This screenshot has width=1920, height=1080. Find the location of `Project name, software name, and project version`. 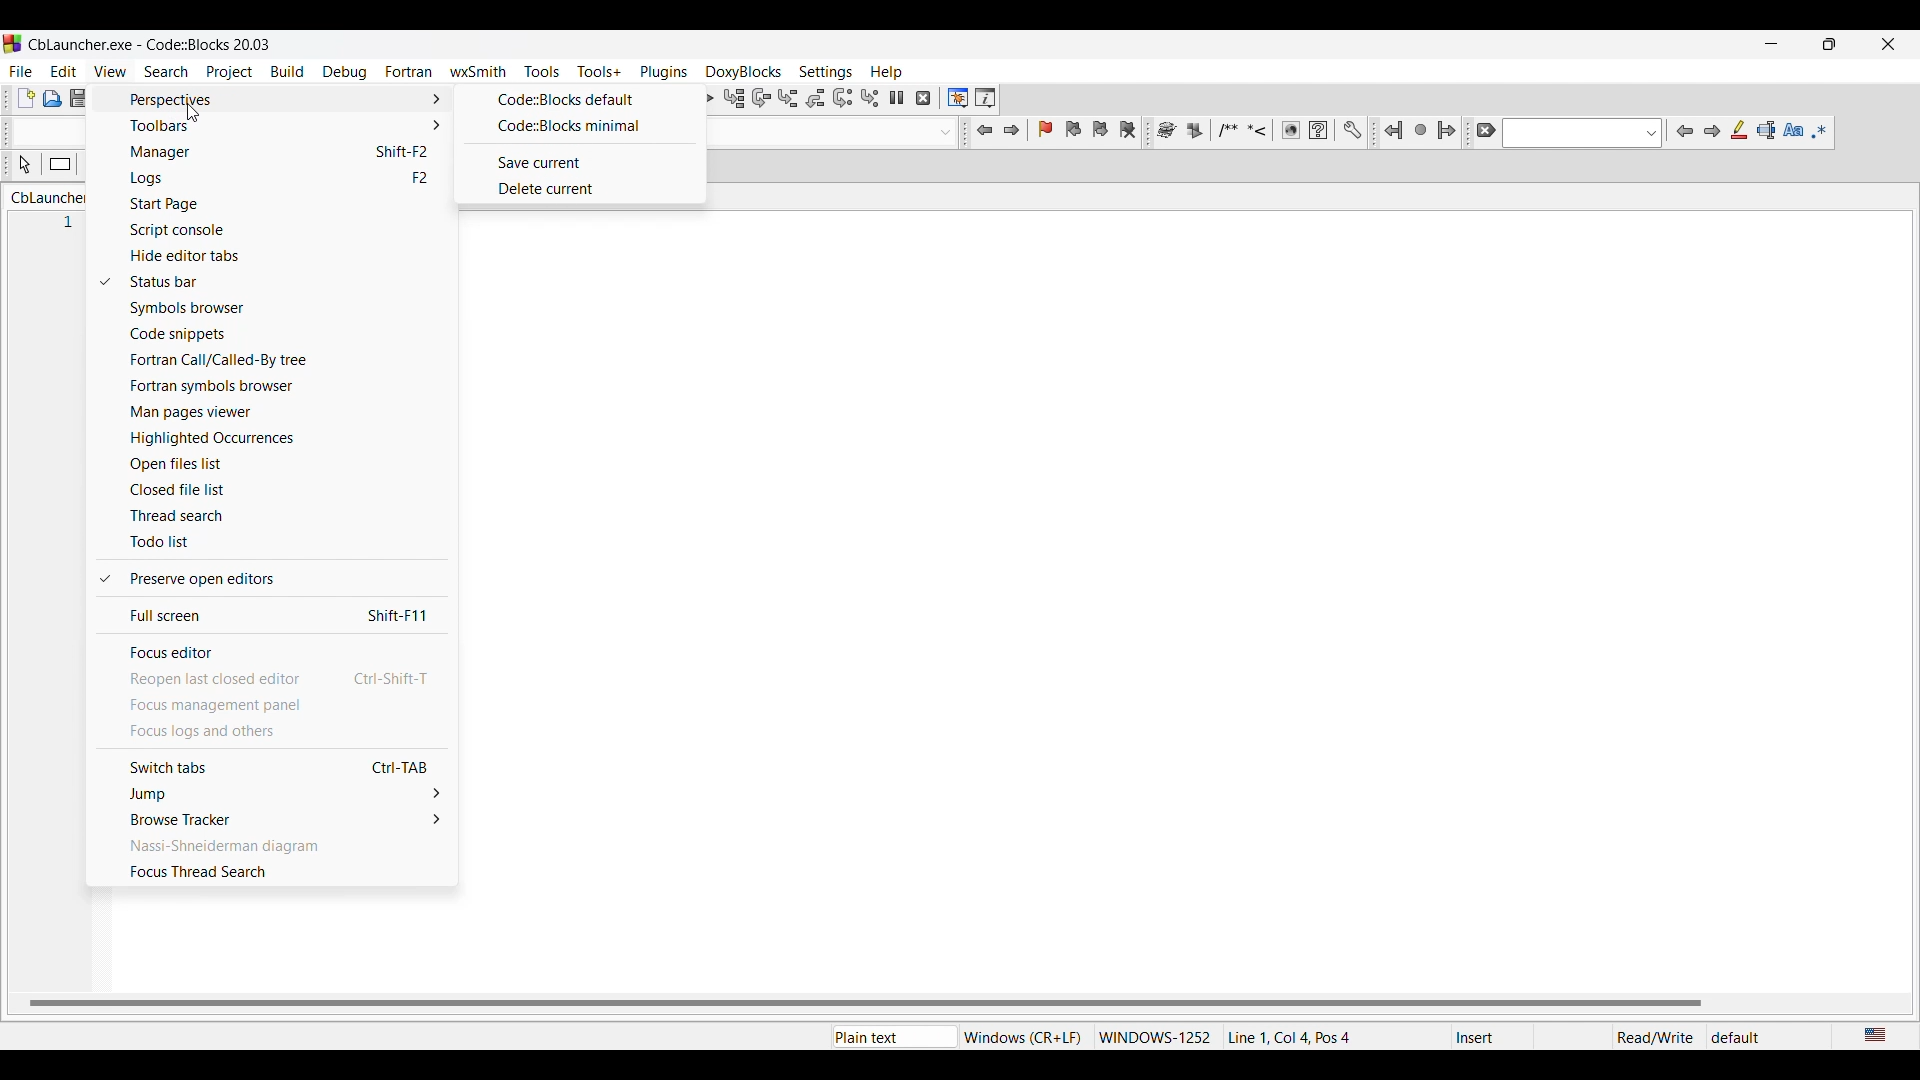

Project name, software name, and project version is located at coordinates (149, 45).